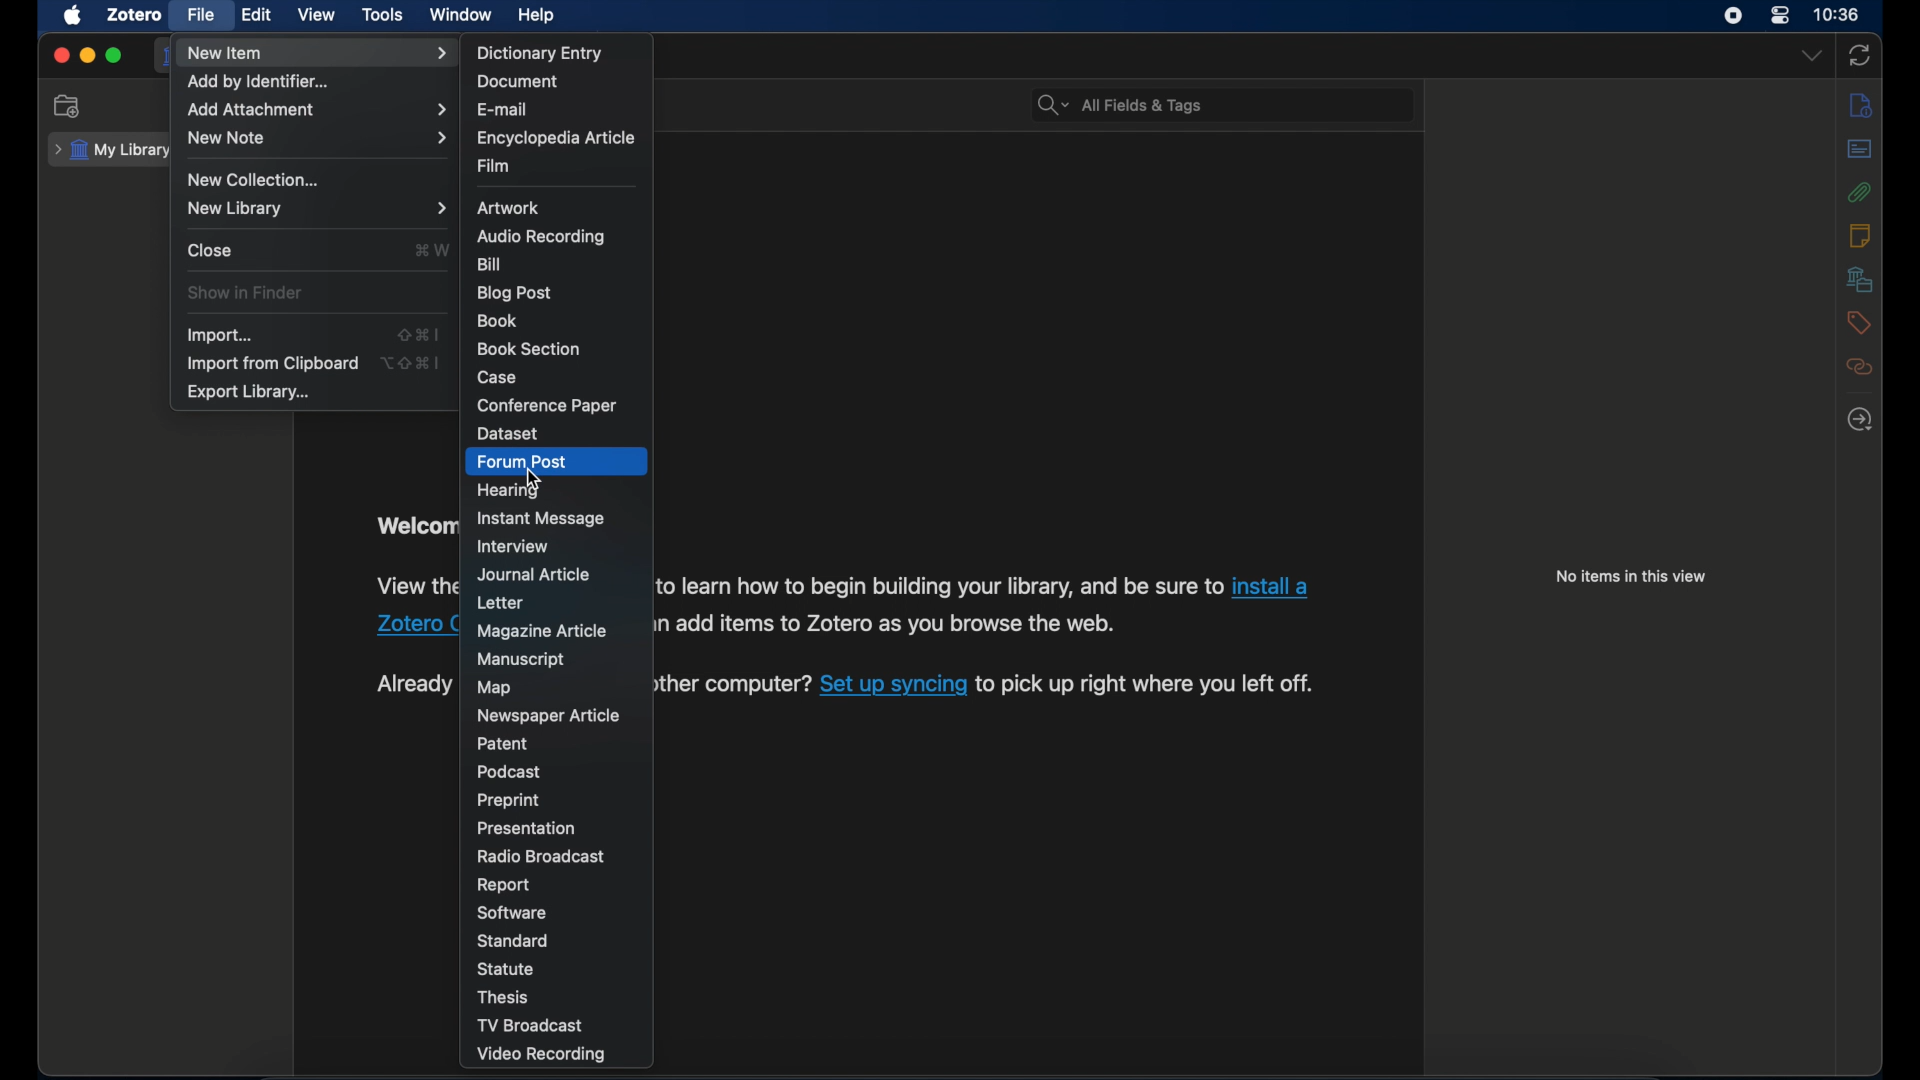 Image resolution: width=1920 pixels, height=1080 pixels. What do you see at coordinates (1859, 192) in the screenshot?
I see `attachments` at bounding box center [1859, 192].